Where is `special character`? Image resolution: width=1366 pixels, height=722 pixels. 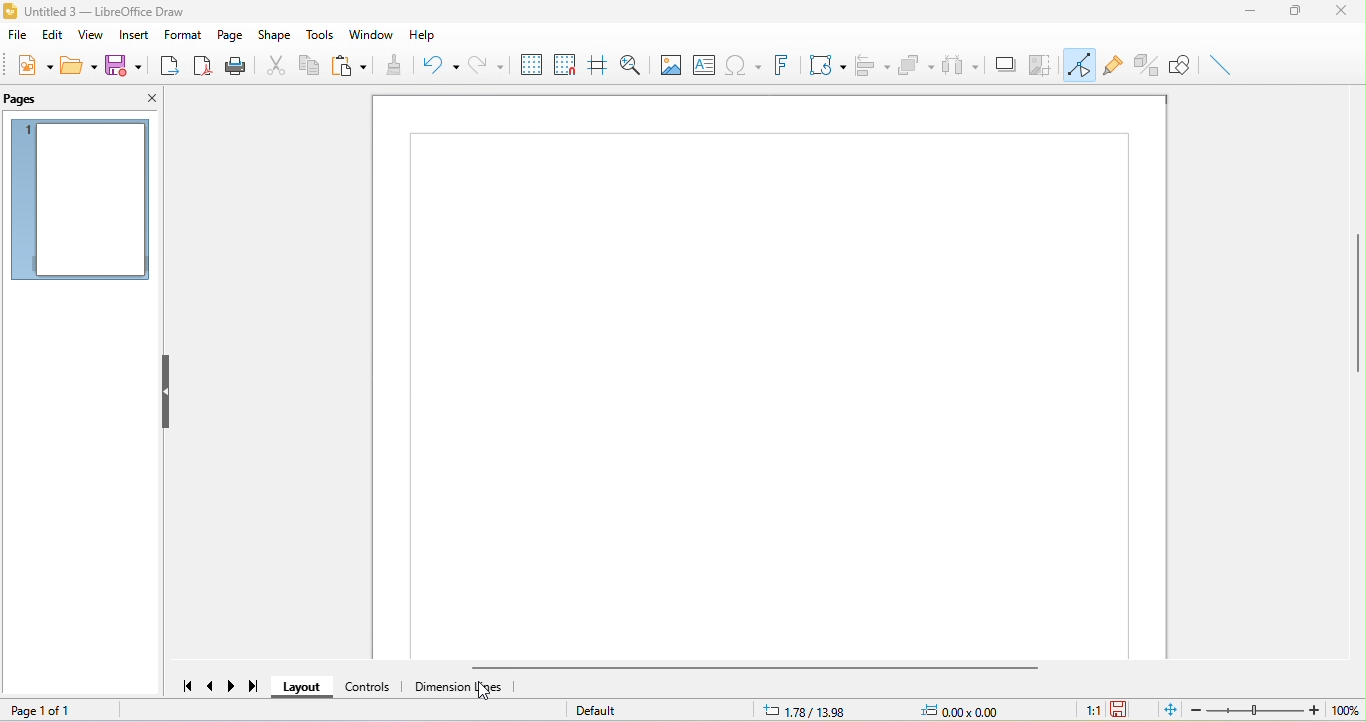
special character is located at coordinates (741, 66).